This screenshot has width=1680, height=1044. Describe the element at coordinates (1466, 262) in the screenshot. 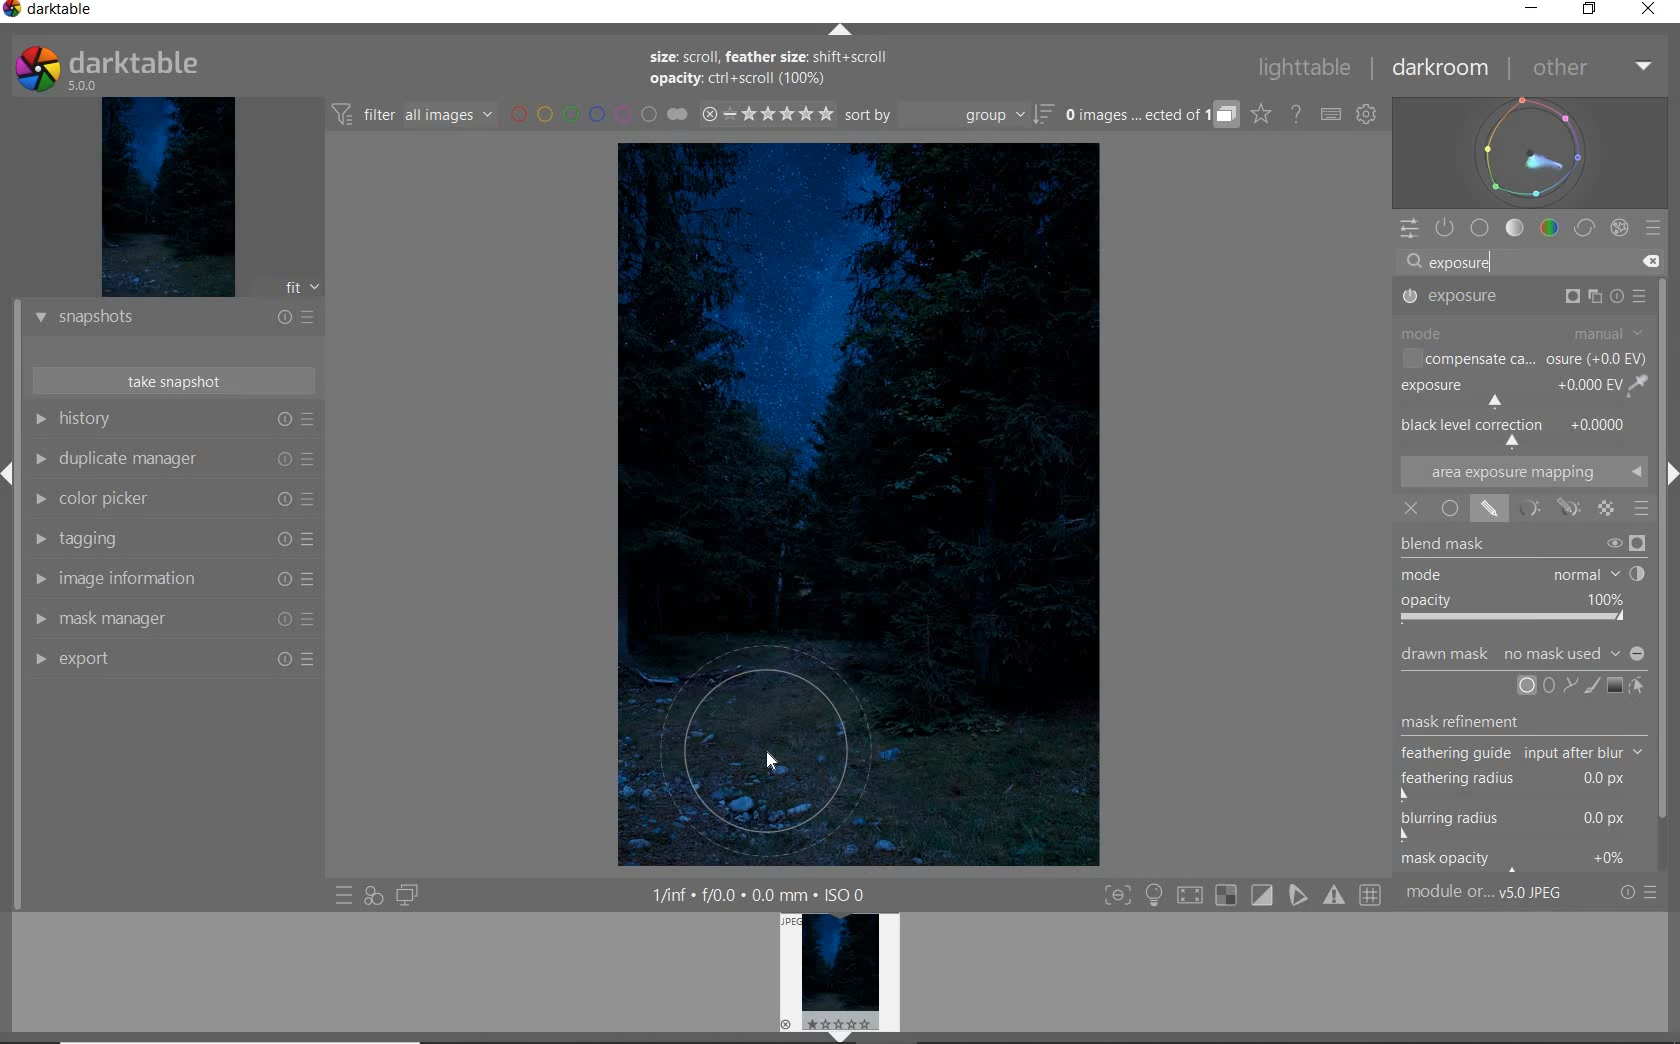

I see `exposure` at that location.